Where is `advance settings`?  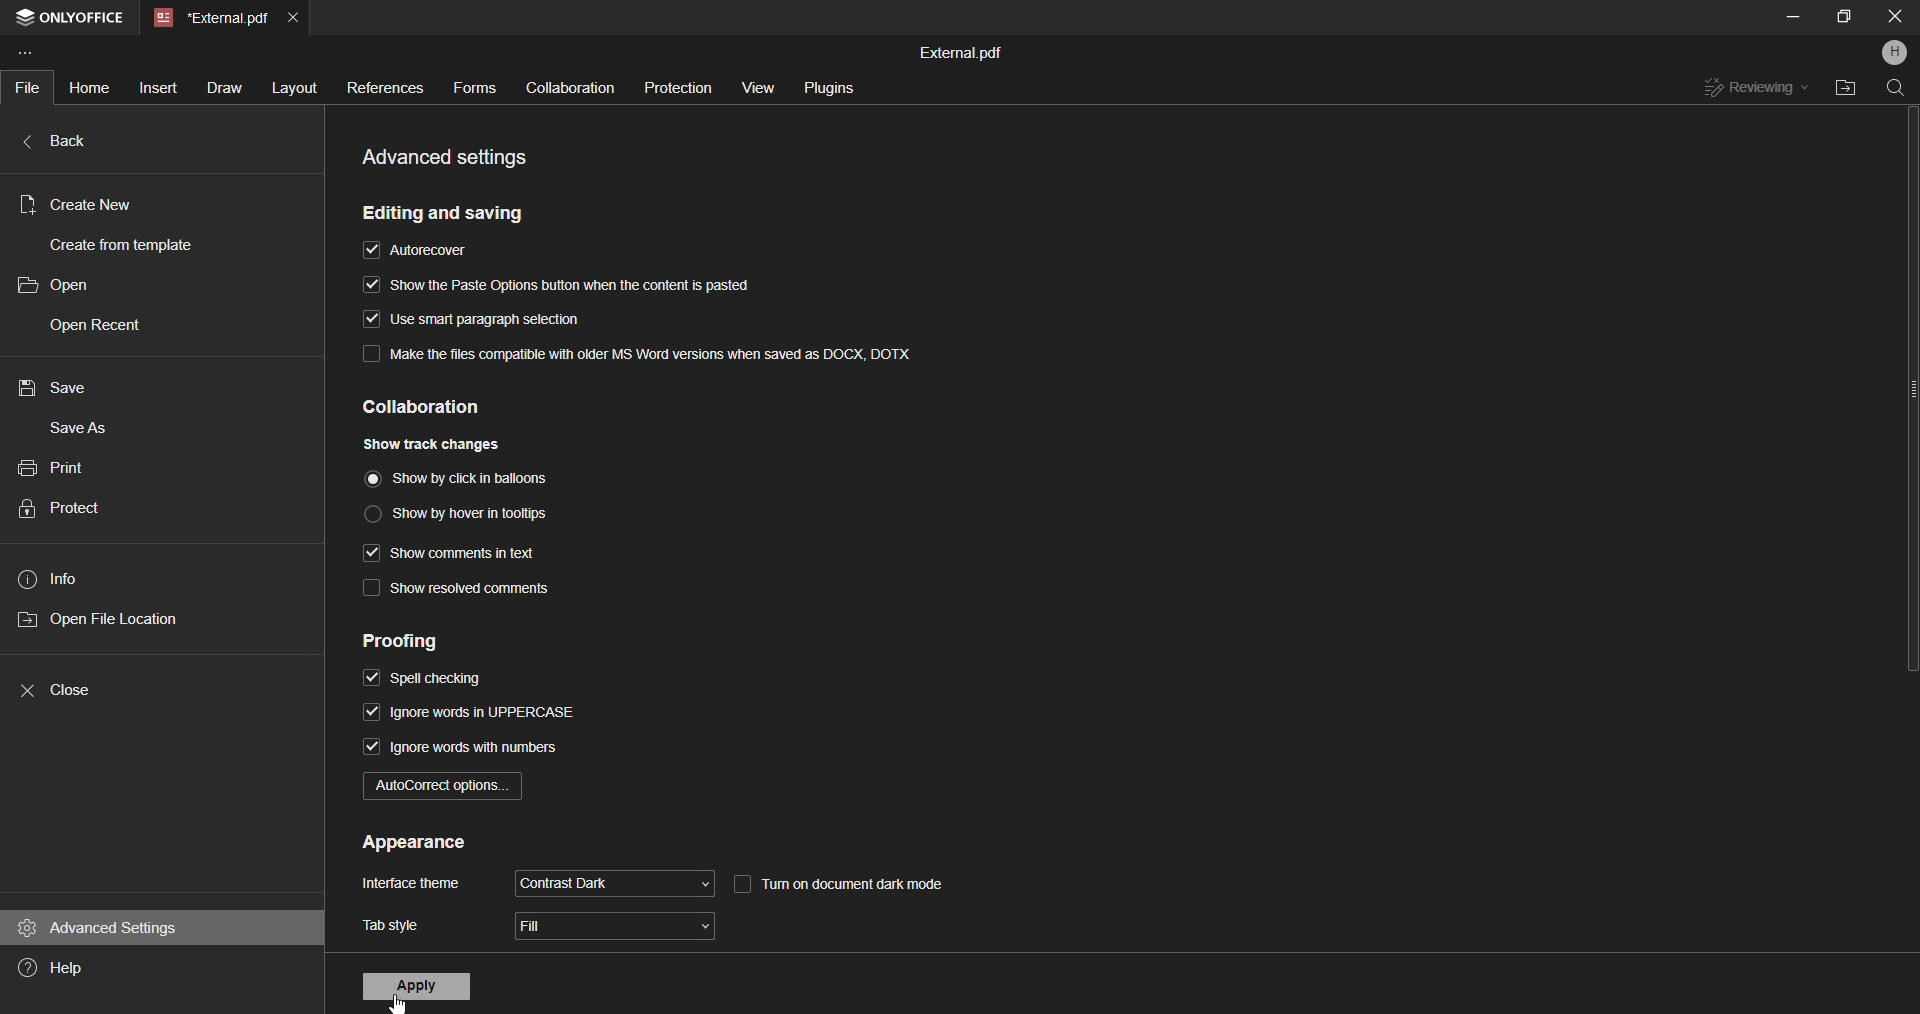 advance settings is located at coordinates (453, 156).